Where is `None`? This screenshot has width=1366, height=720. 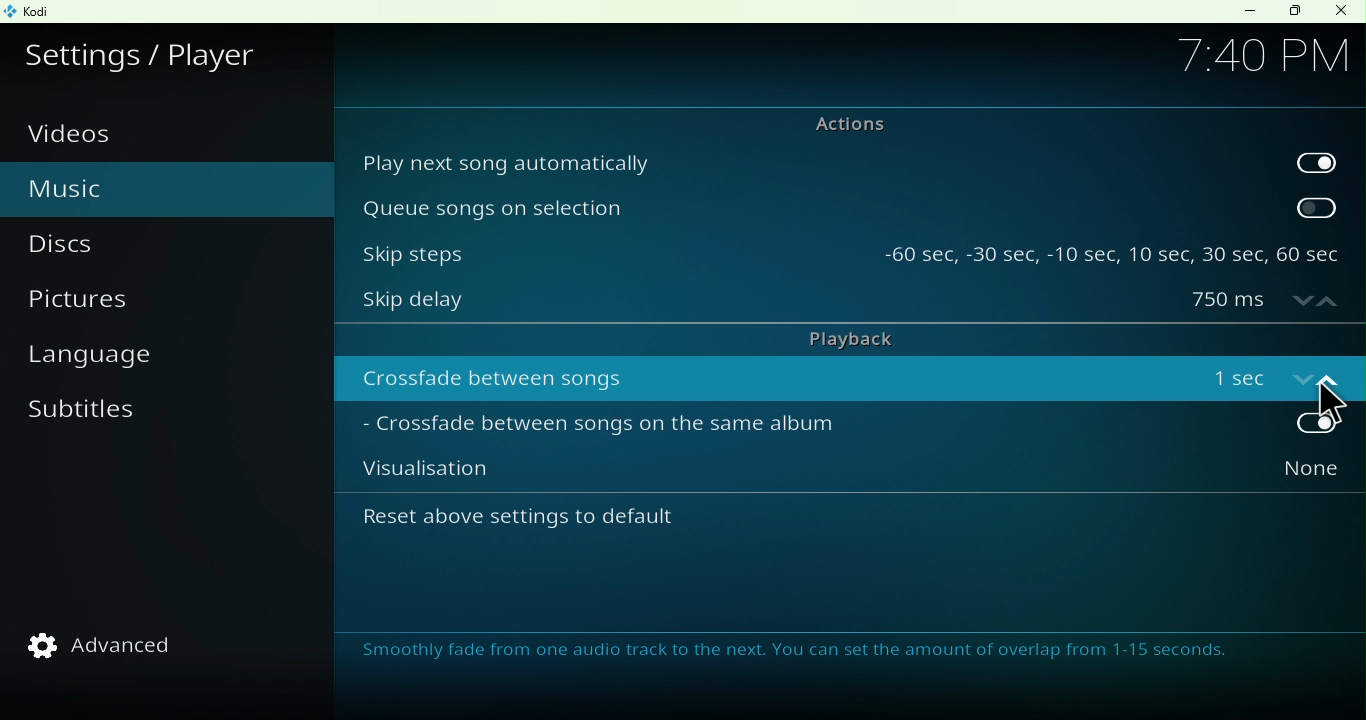
None is located at coordinates (1267, 475).